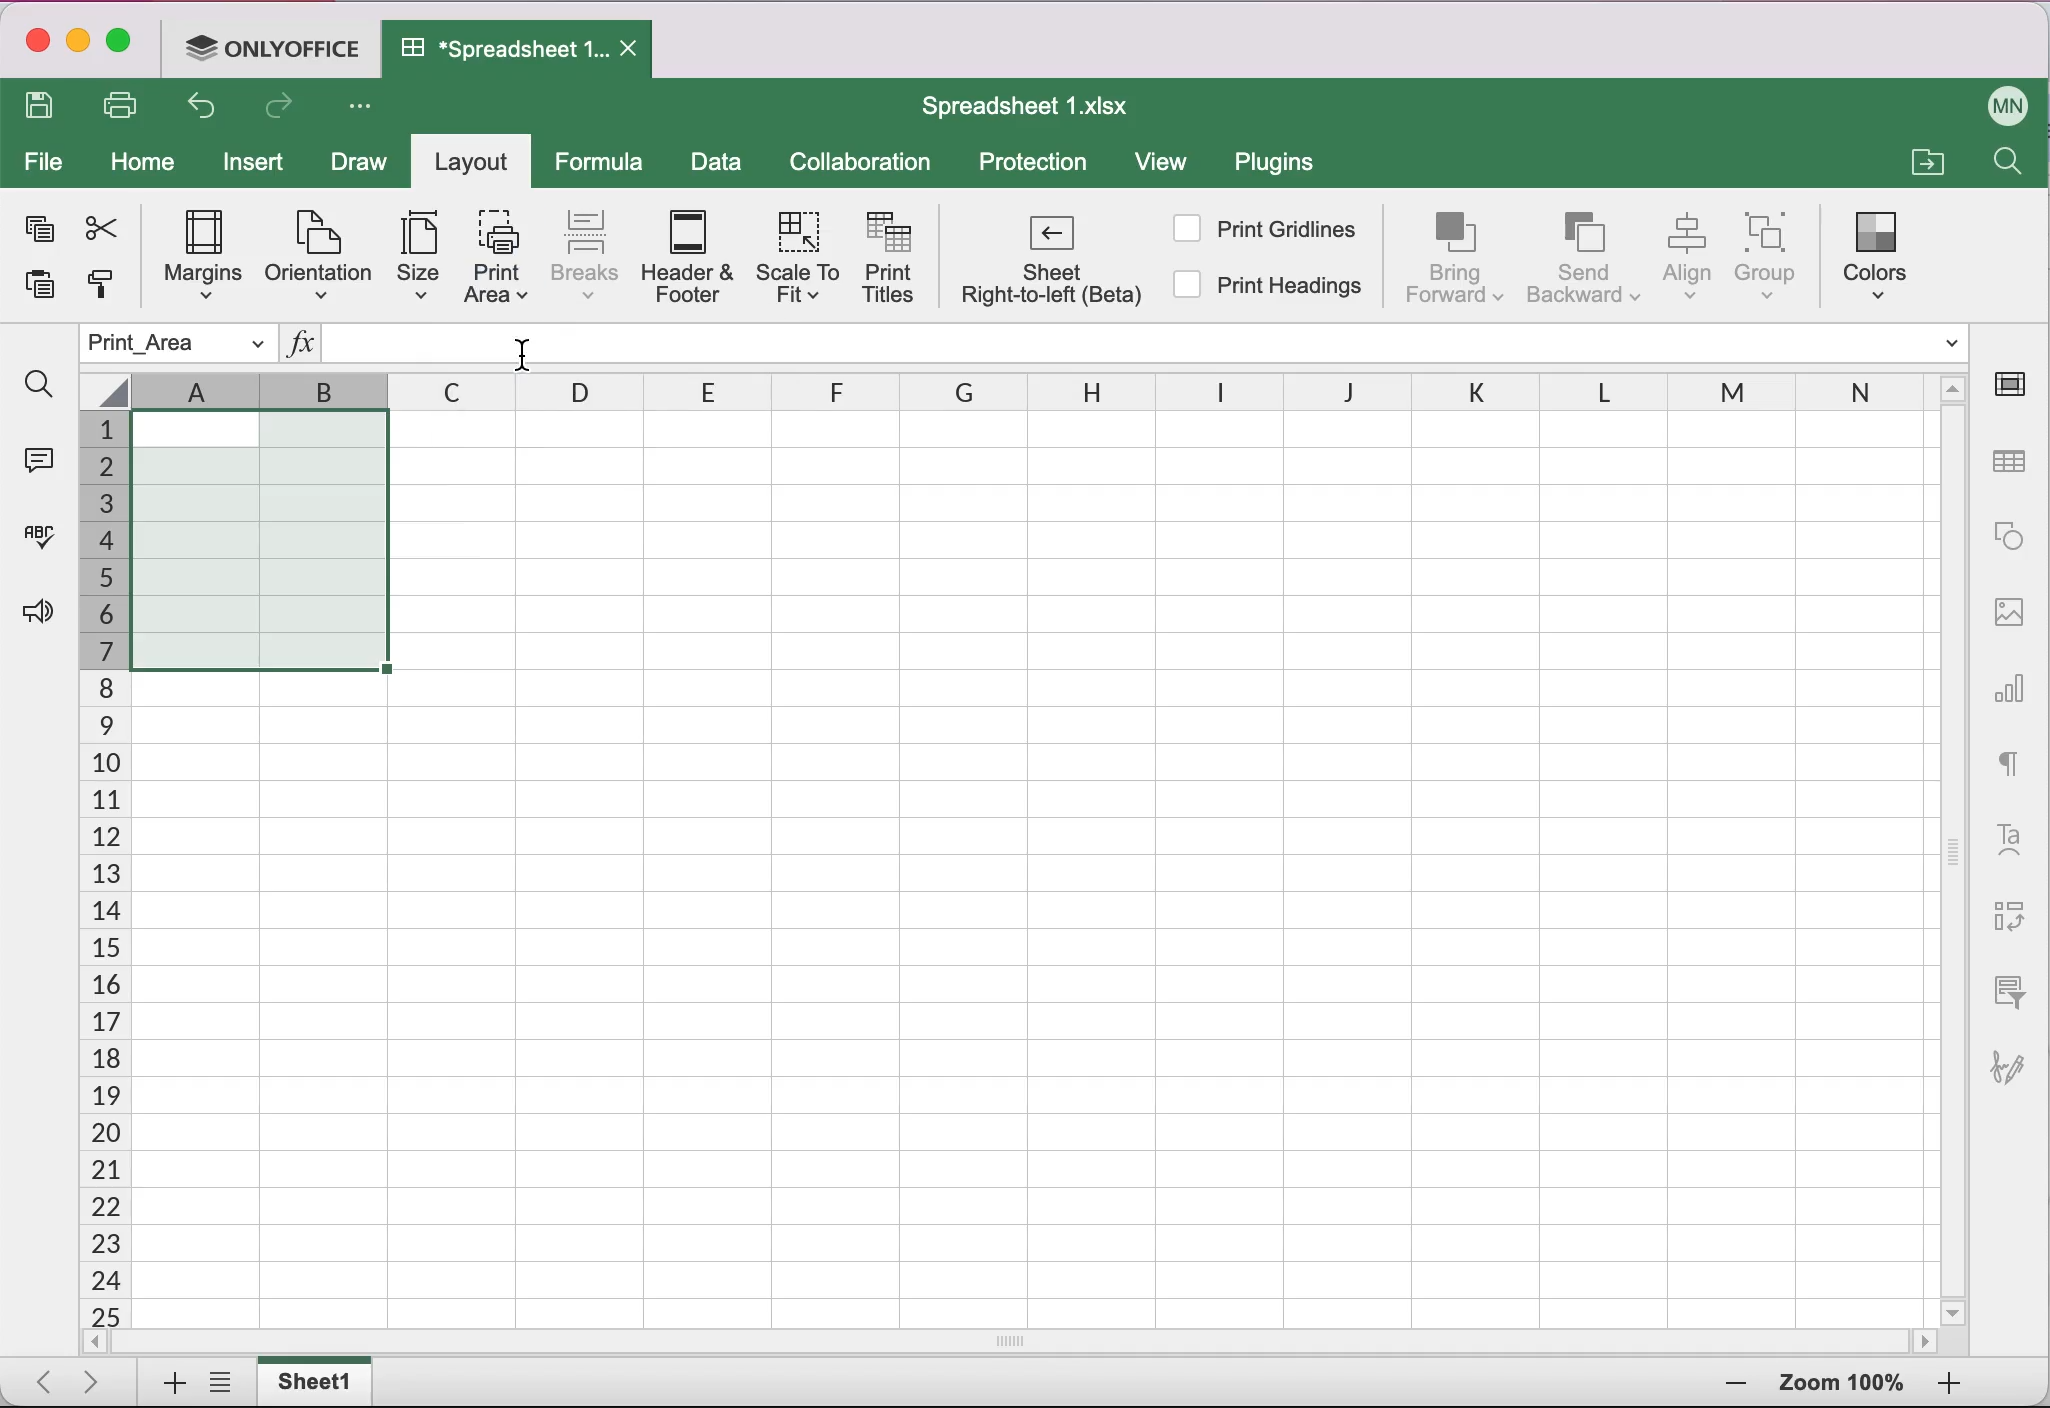  What do you see at coordinates (2009, 102) in the screenshot?
I see `user name` at bounding box center [2009, 102].